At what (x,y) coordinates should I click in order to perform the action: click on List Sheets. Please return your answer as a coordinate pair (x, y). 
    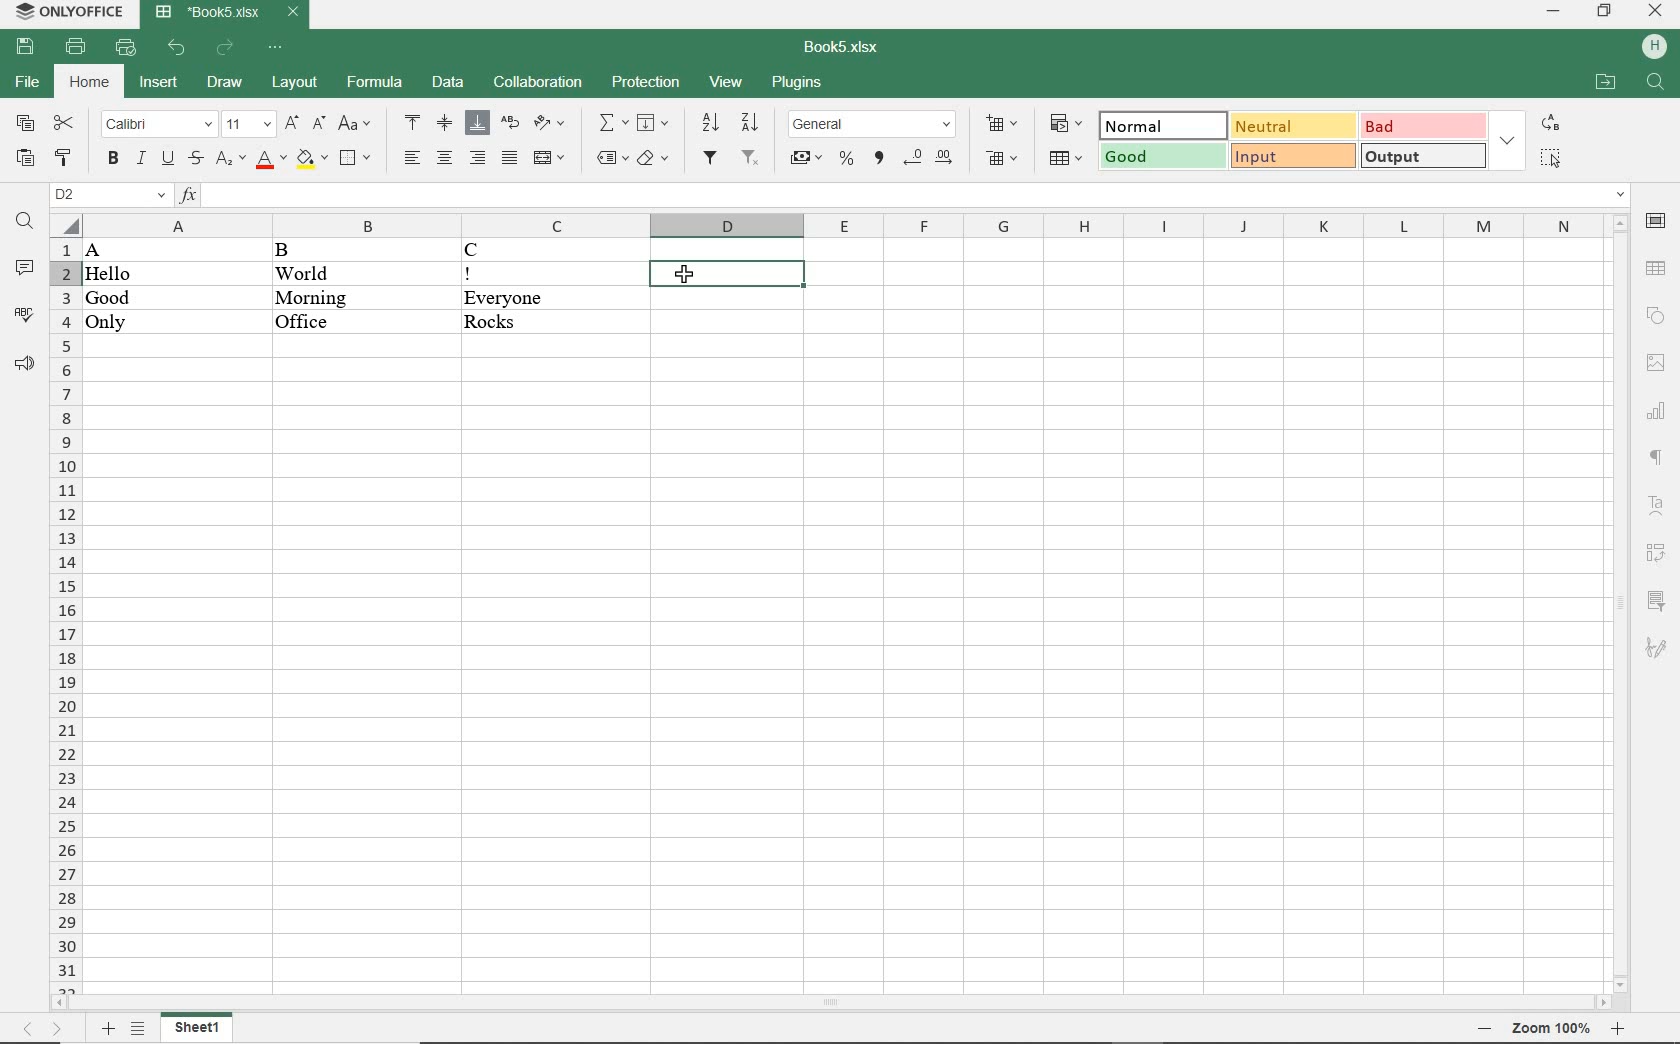
    Looking at the image, I should click on (140, 1026).